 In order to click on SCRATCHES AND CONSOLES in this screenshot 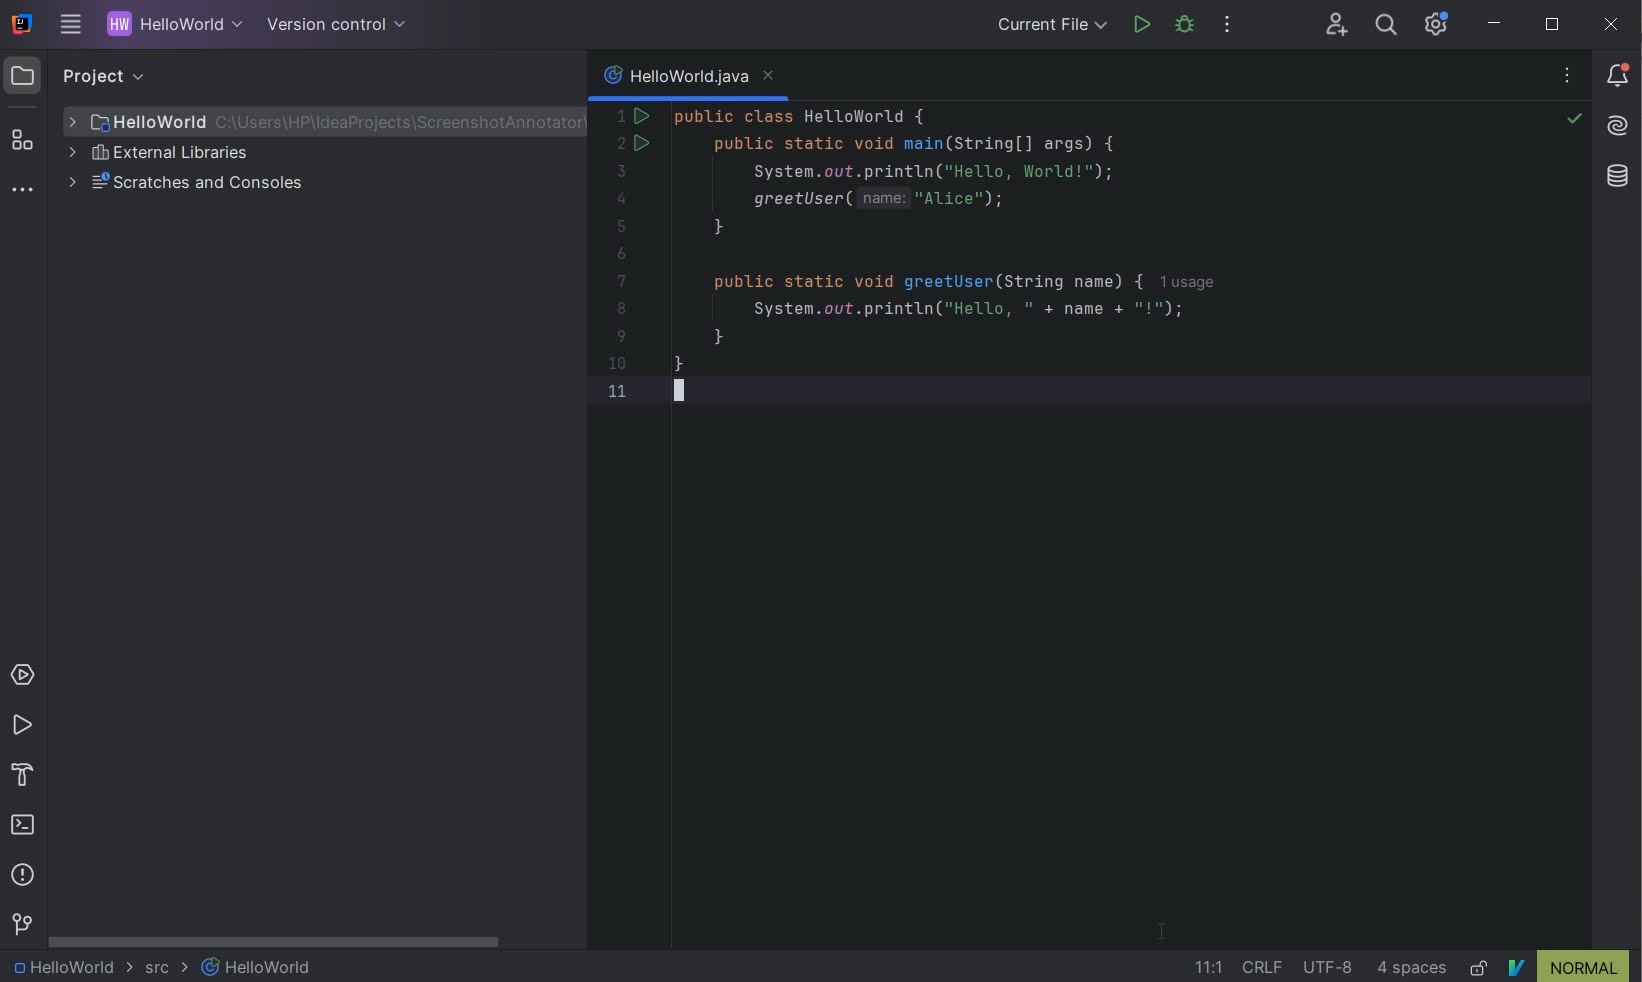, I will do `click(192, 184)`.